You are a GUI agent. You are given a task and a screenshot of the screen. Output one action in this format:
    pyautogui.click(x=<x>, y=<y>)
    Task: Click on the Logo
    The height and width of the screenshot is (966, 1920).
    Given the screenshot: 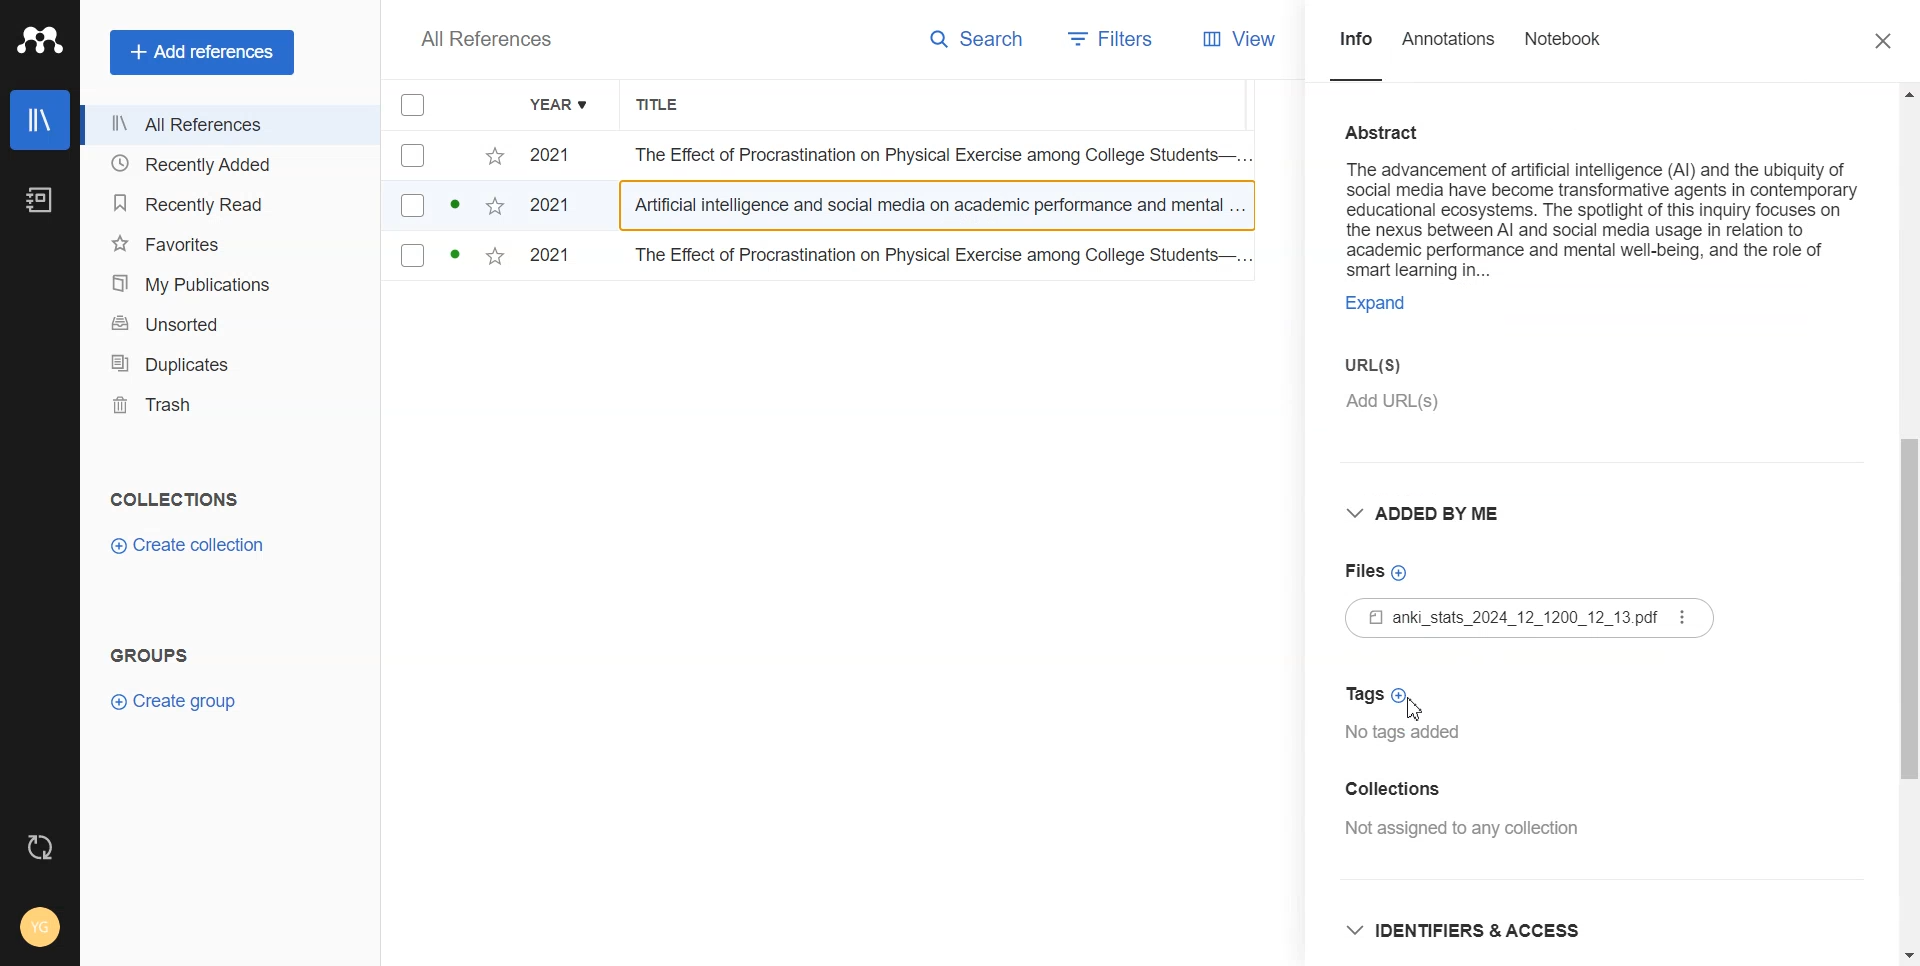 What is the action you would take?
    pyautogui.click(x=40, y=41)
    